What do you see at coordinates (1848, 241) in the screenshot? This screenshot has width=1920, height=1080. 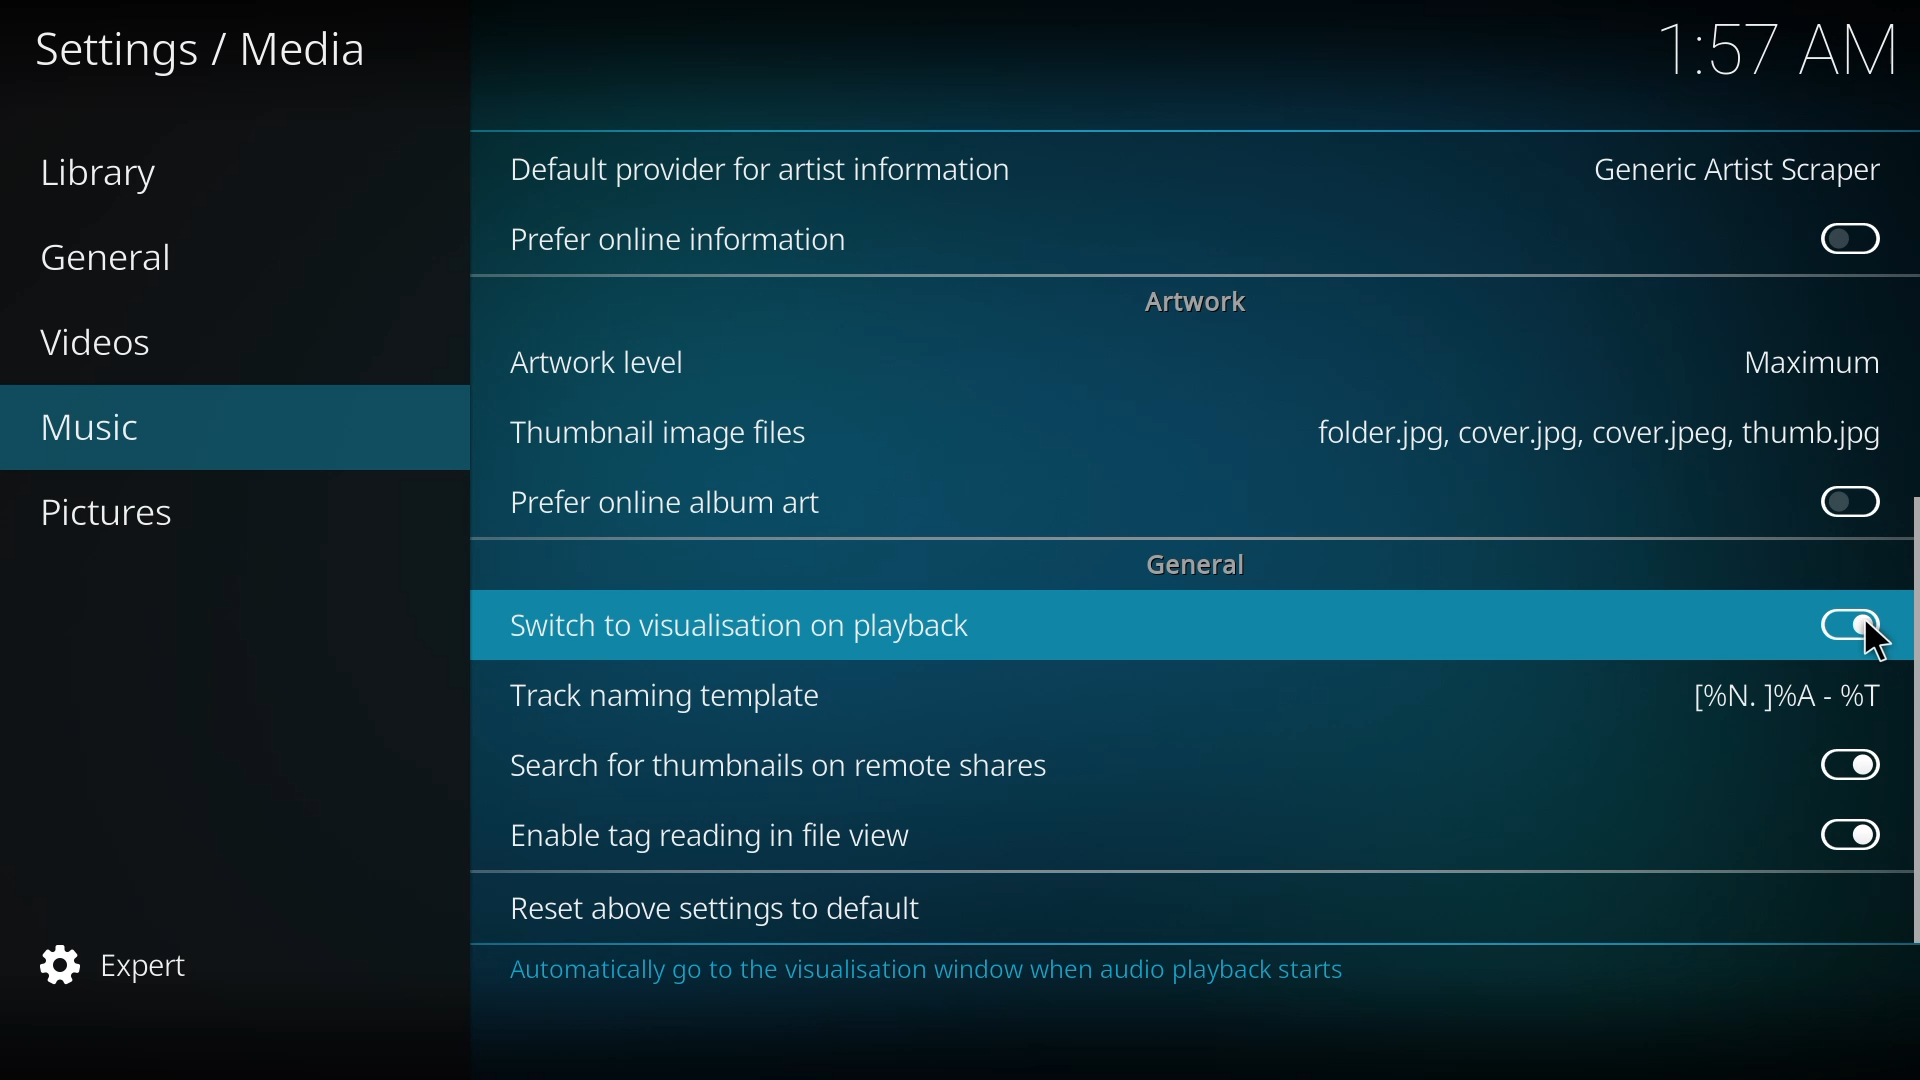 I see `disabled` at bounding box center [1848, 241].